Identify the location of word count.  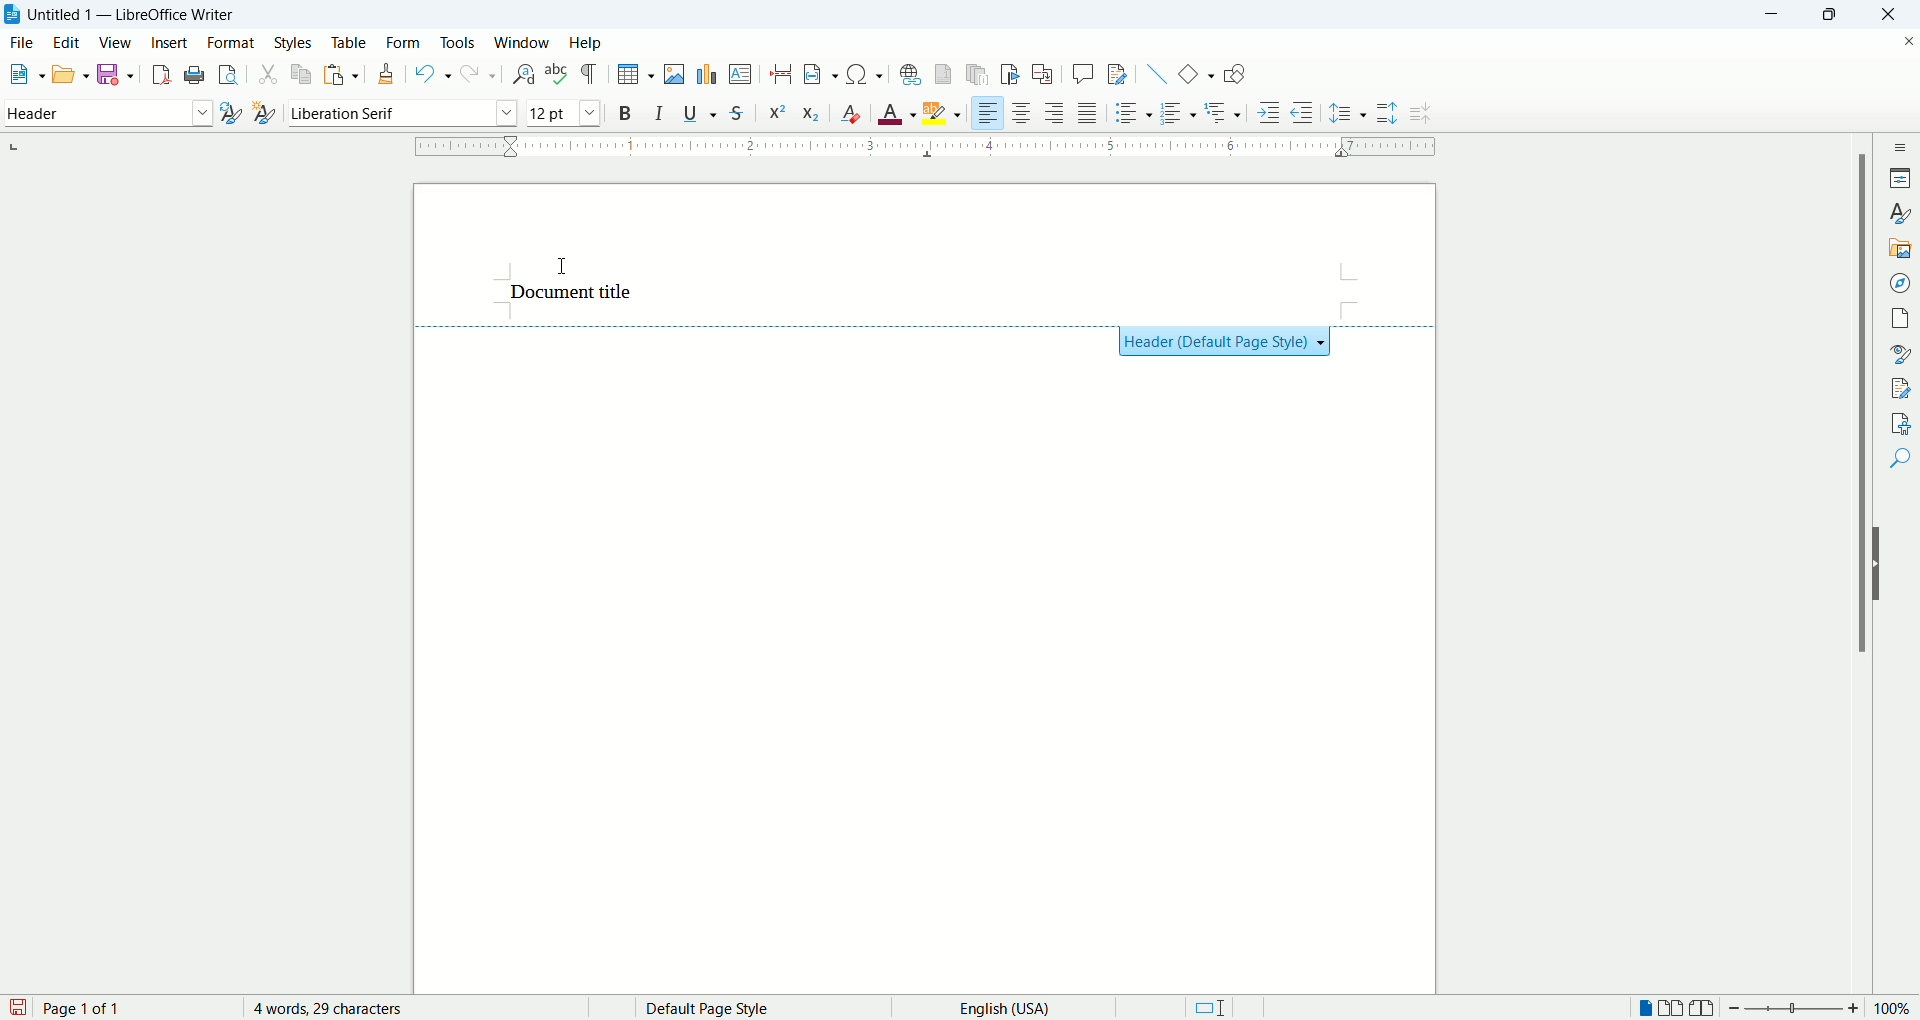
(410, 1008).